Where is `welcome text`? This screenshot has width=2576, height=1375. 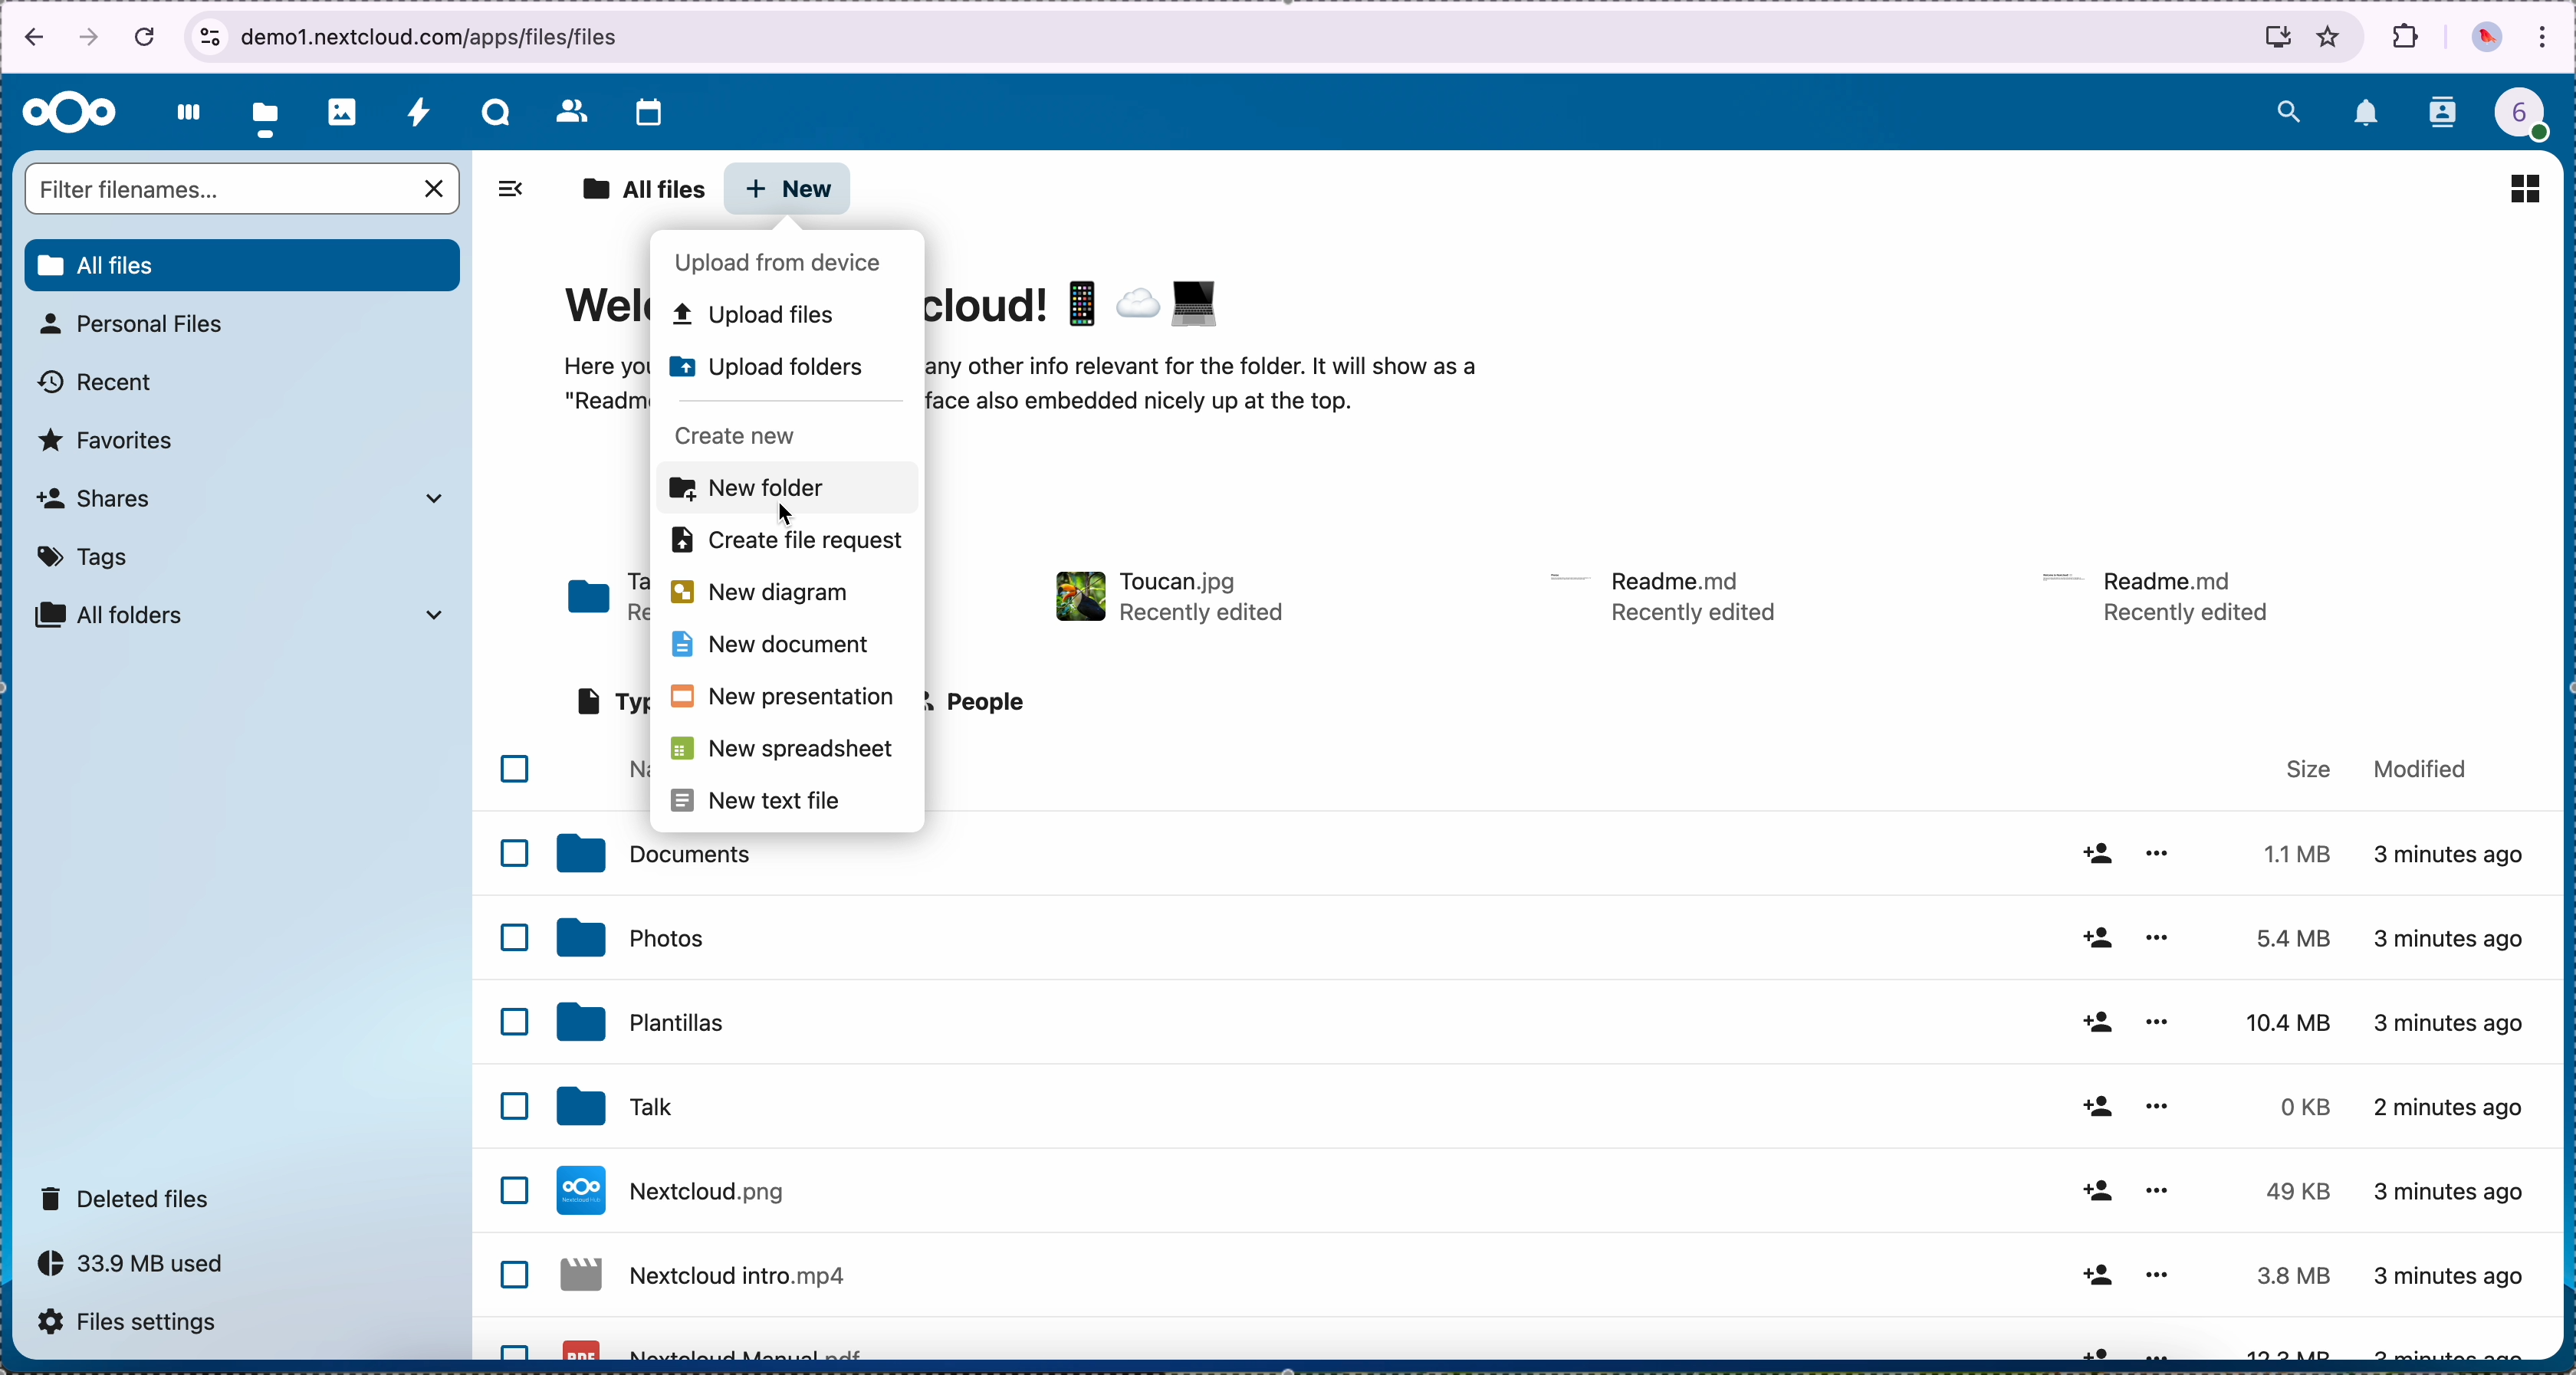 welcome text is located at coordinates (1206, 391).